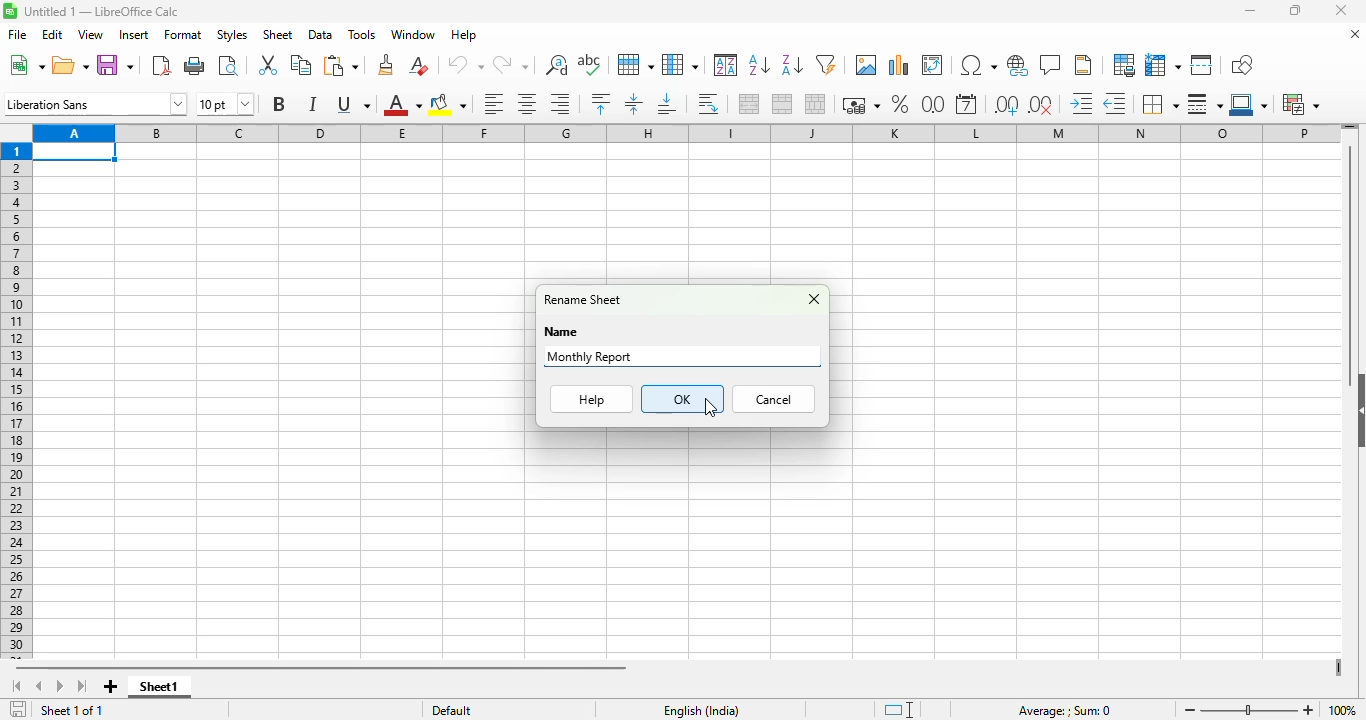 The image size is (1366, 720). Describe the element at coordinates (183, 35) in the screenshot. I see `format` at that location.